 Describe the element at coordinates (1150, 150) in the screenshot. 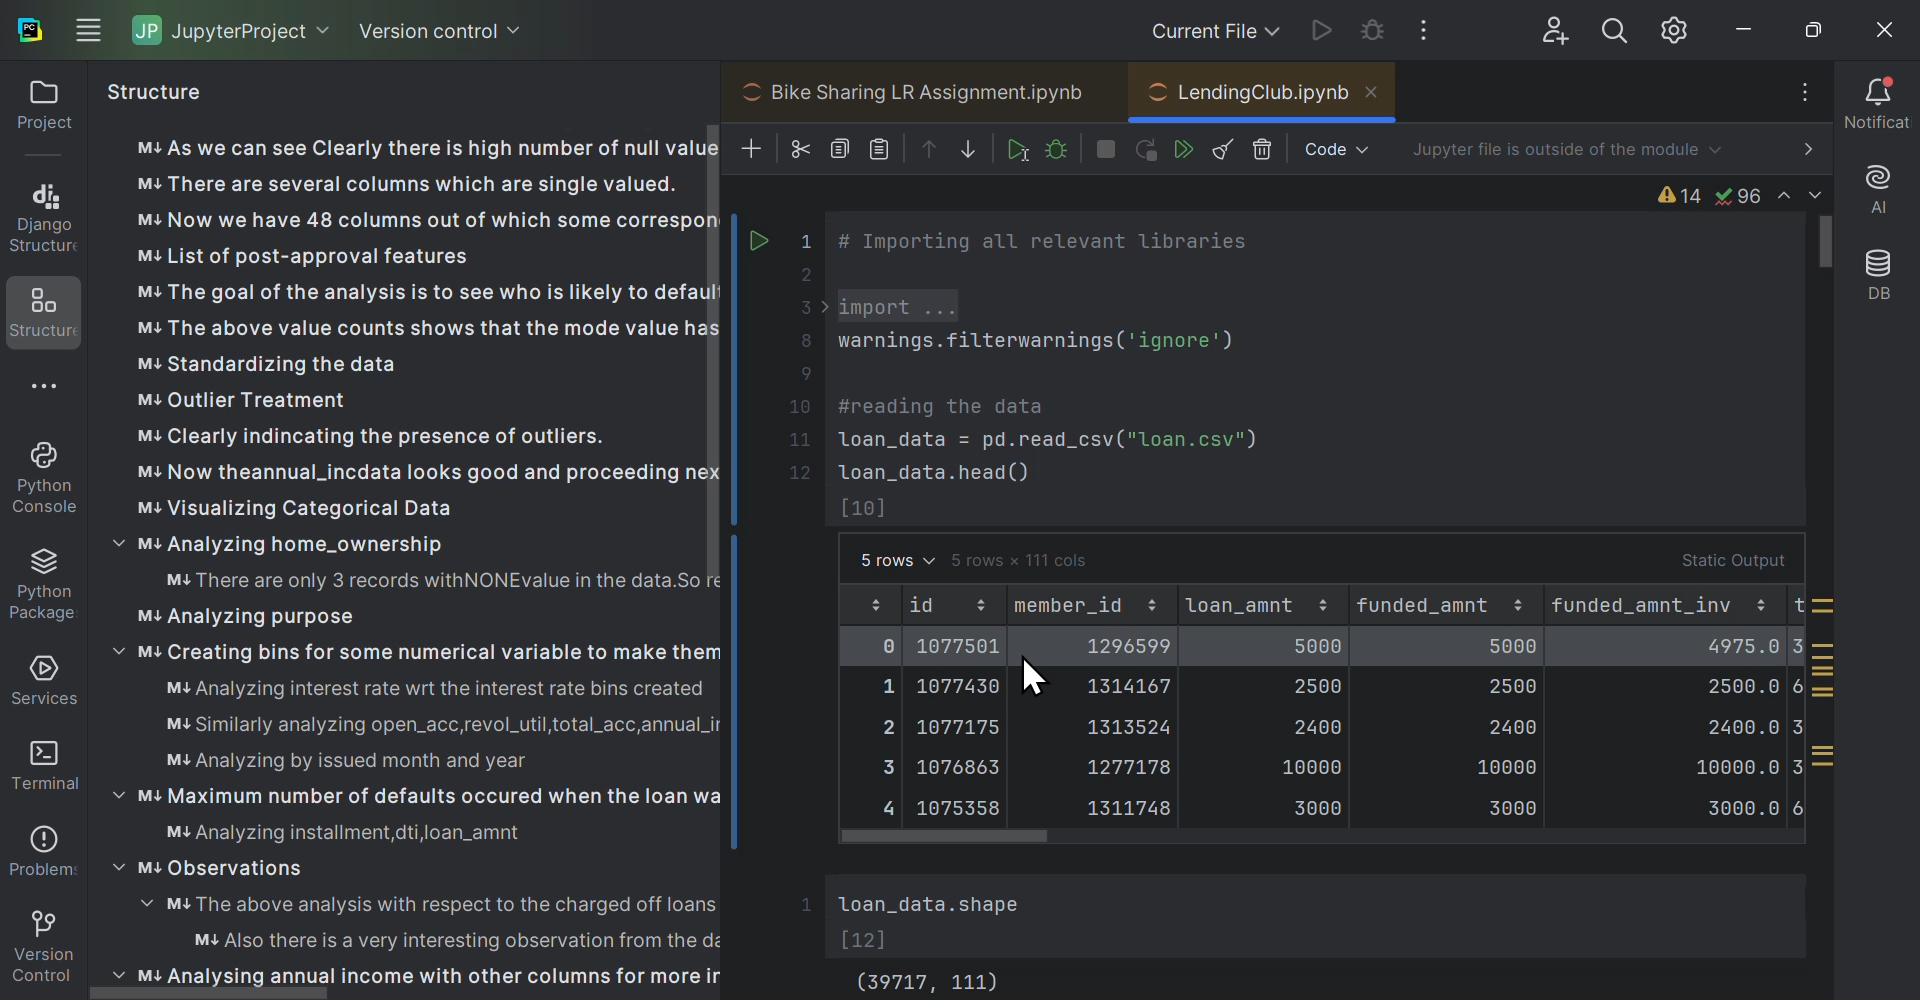

I see `restart Kernel` at that location.